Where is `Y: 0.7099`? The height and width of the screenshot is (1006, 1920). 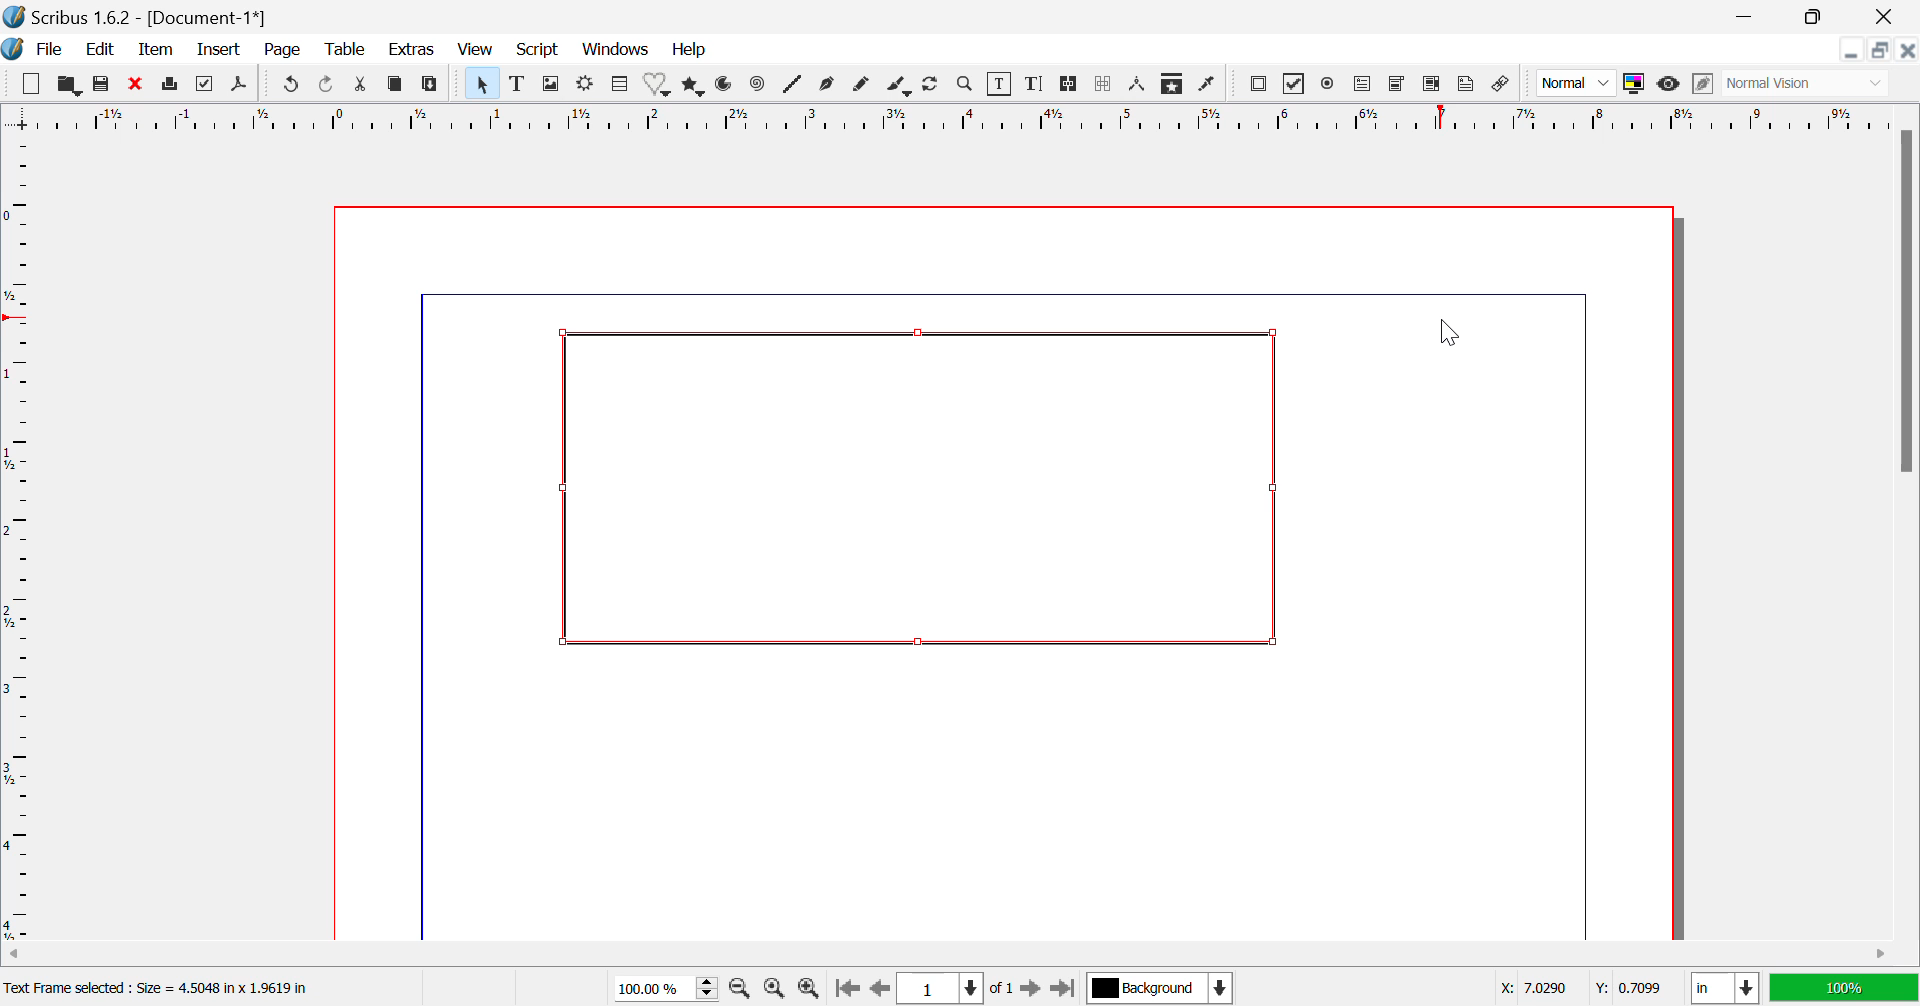 Y: 0.7099 is located at coordinates (1630, 987).